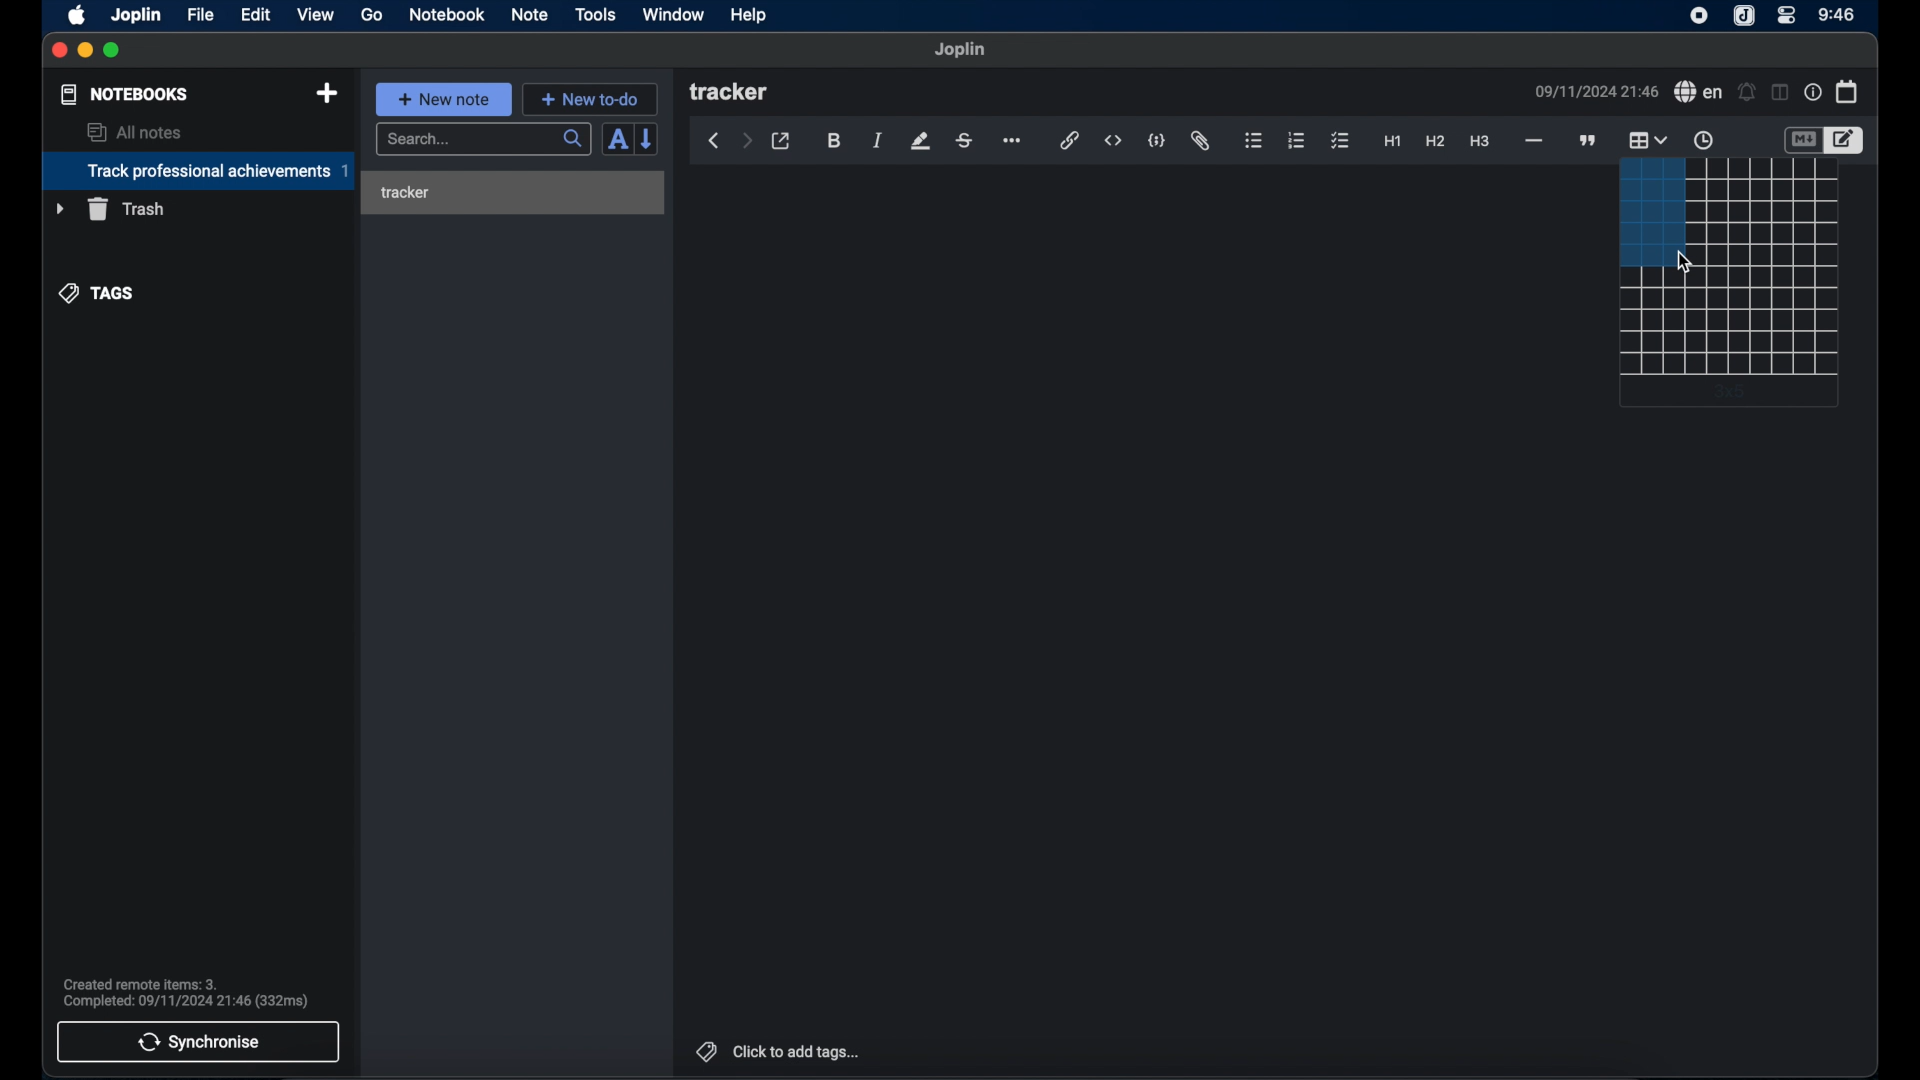 The image size is (1920, 1080). I want to click on code, so click(1158, 140).